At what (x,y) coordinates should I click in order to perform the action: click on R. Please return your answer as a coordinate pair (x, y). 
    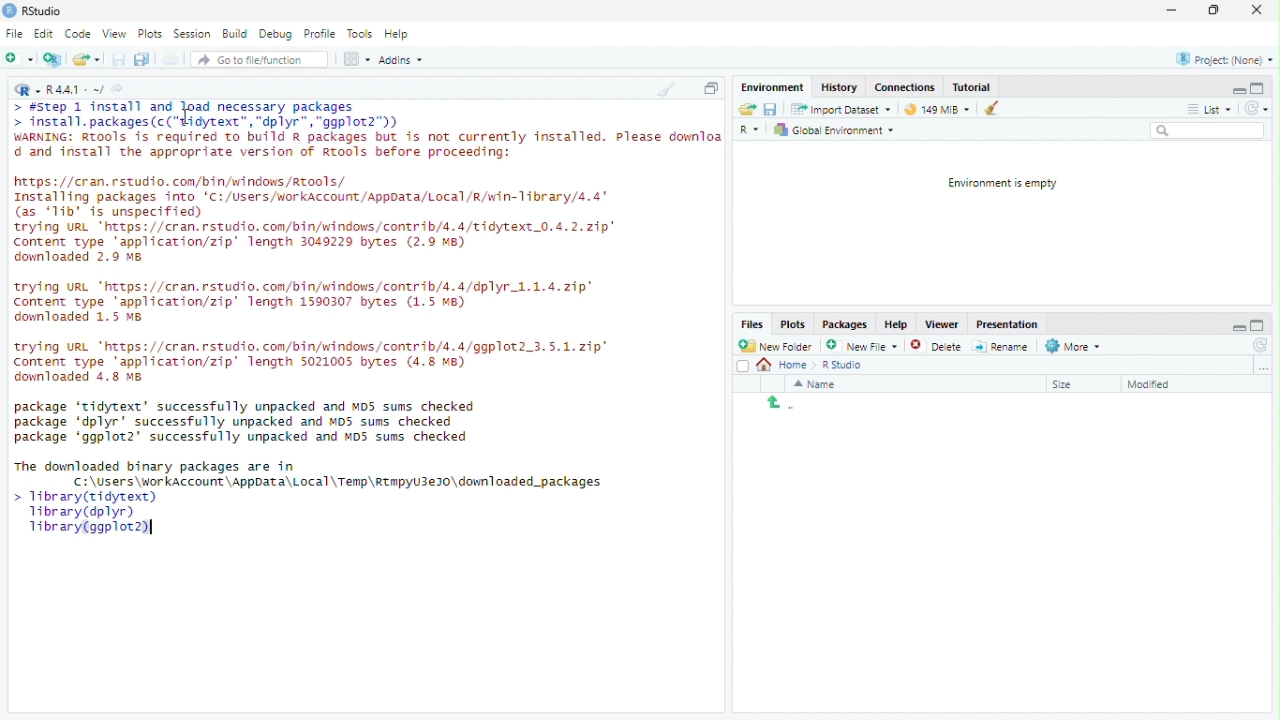
    Looking at the image, I should click on (27, 89).